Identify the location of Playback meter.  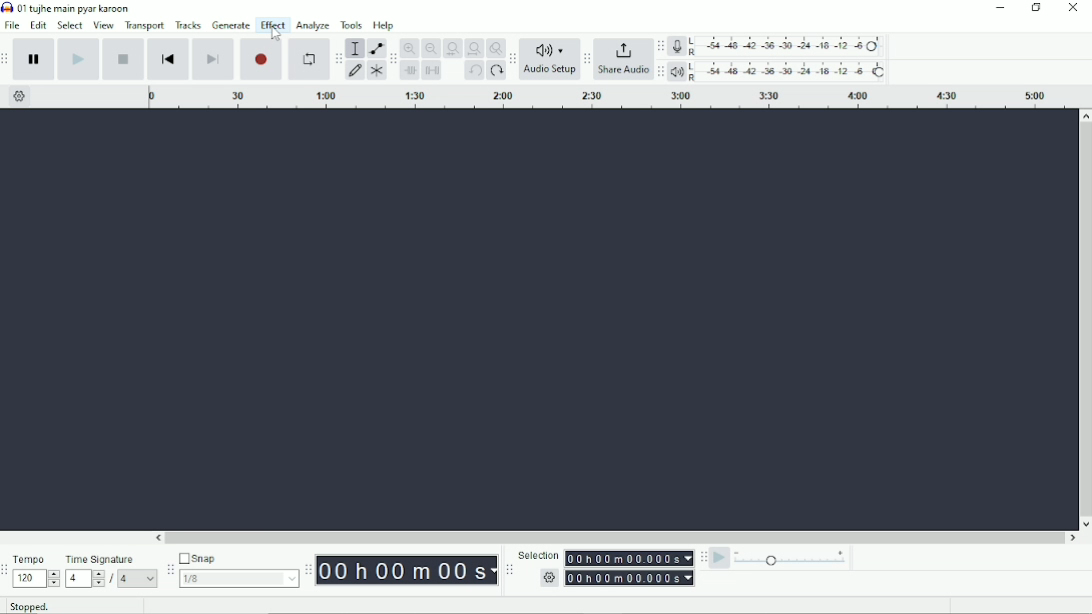
(781, 72).